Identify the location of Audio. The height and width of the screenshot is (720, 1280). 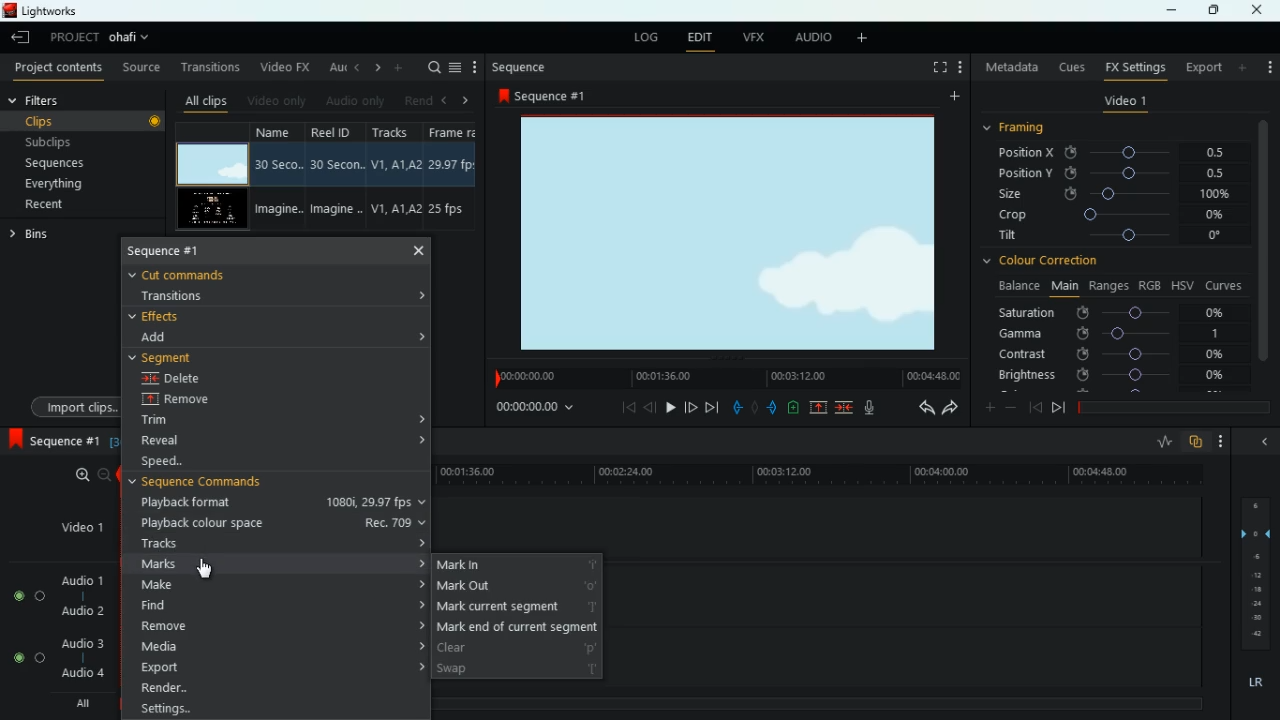
(25, 595).